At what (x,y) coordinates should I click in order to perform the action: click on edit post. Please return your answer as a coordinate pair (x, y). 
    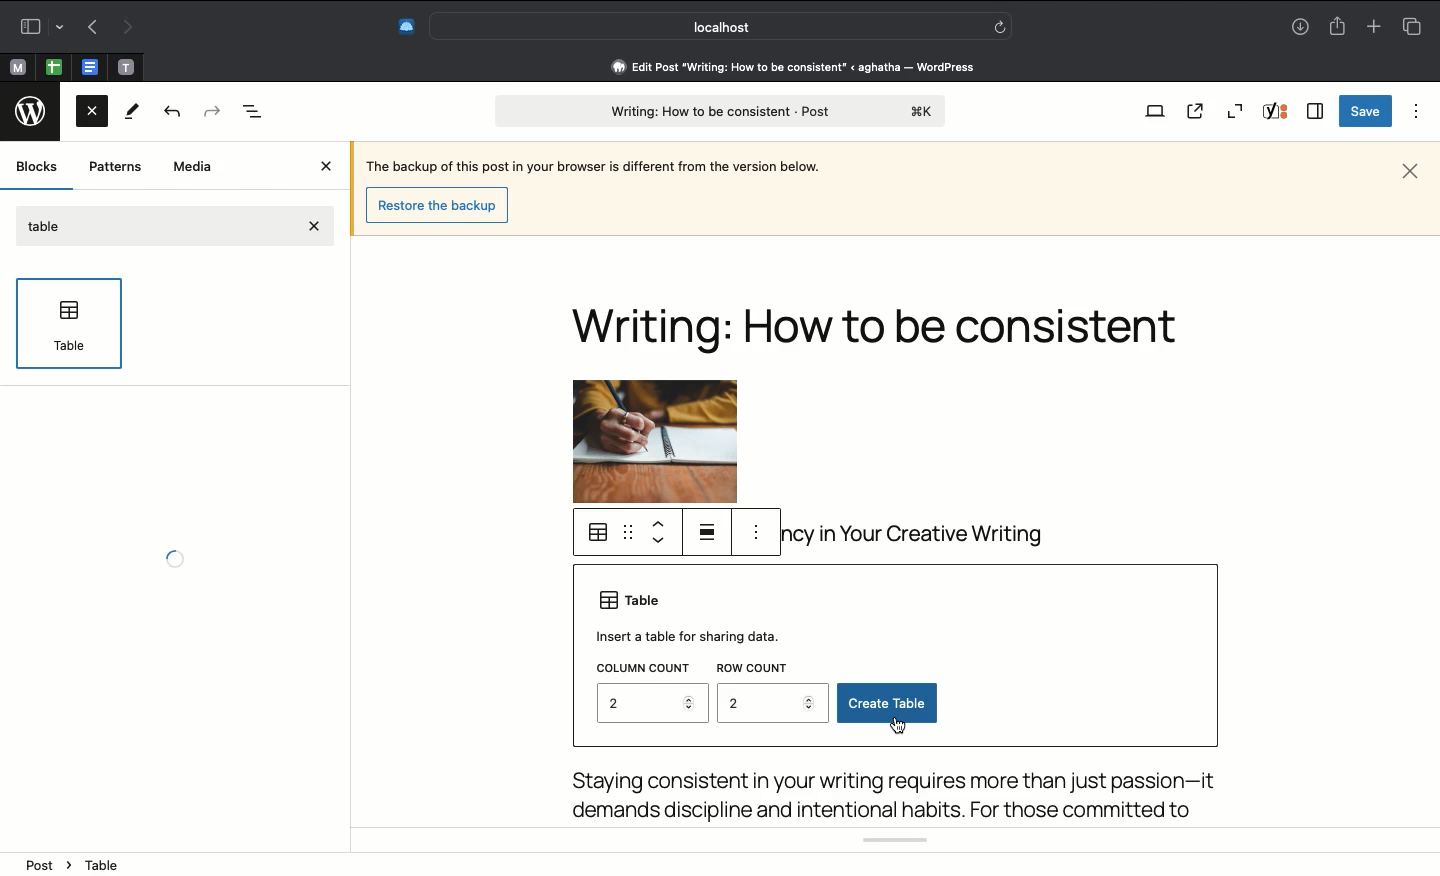
    Looking at the image, I should click on (796, 67).